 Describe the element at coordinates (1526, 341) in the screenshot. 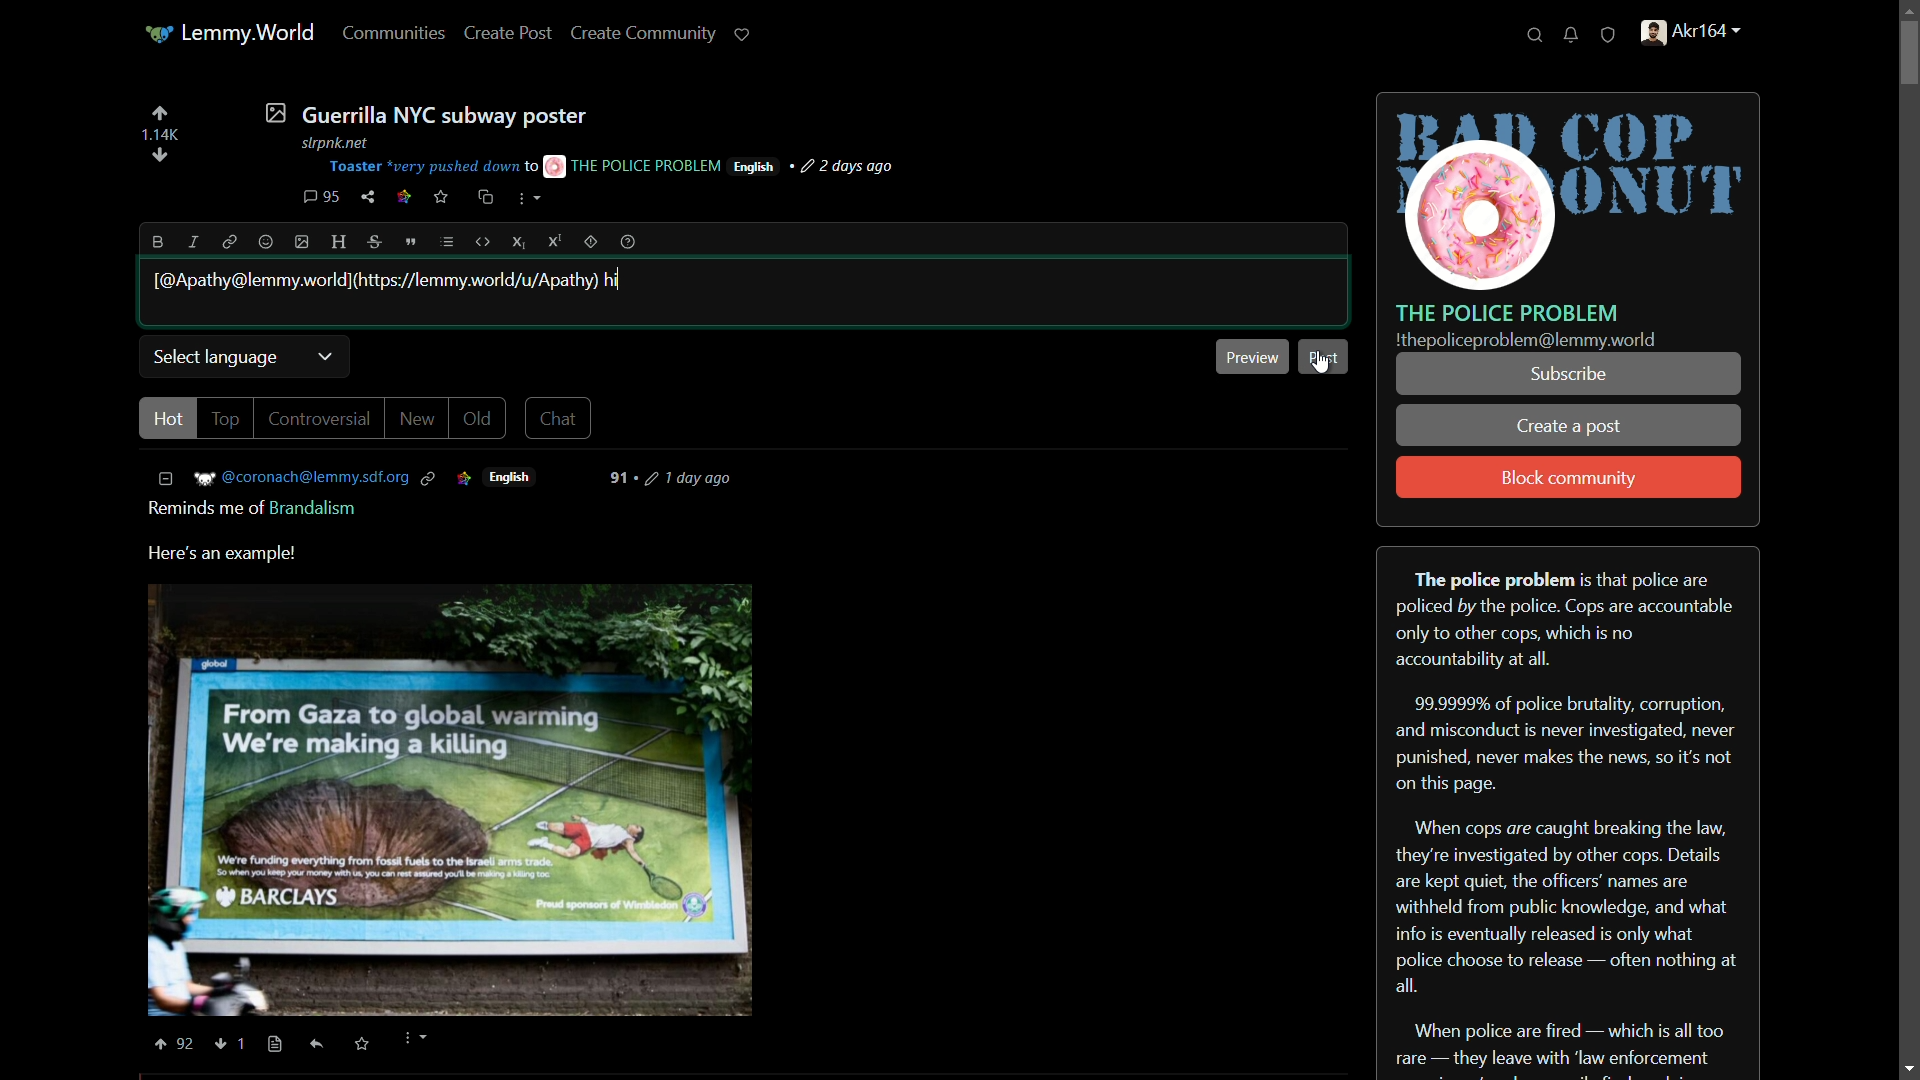

I see `text` at that location.